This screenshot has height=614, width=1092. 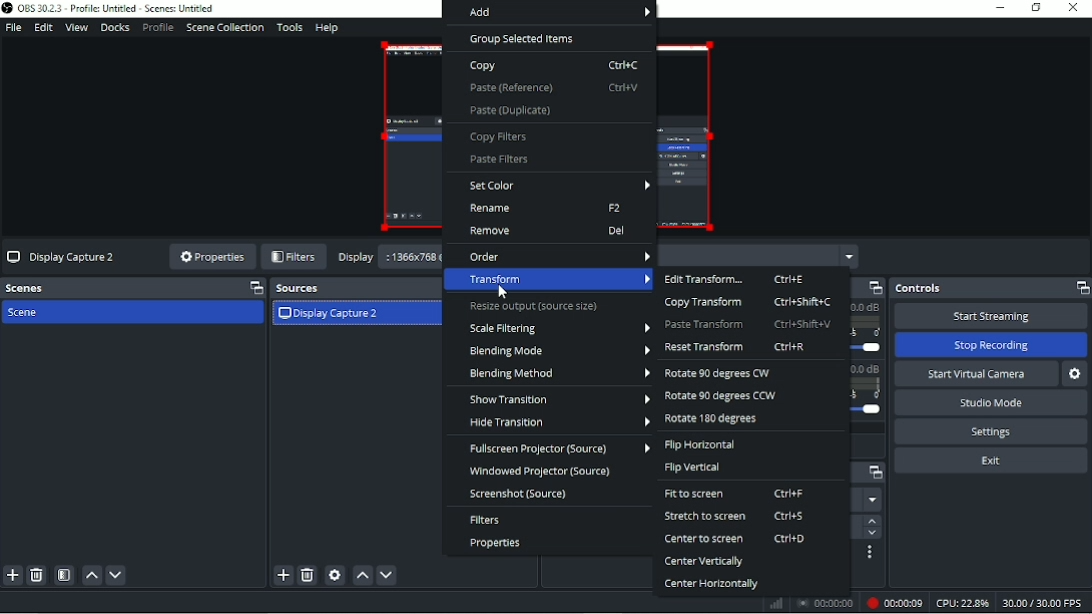 What do you see at coordinates (871, 500) in the screenshot?
I see `Fade` at bounding box center [871, 500].